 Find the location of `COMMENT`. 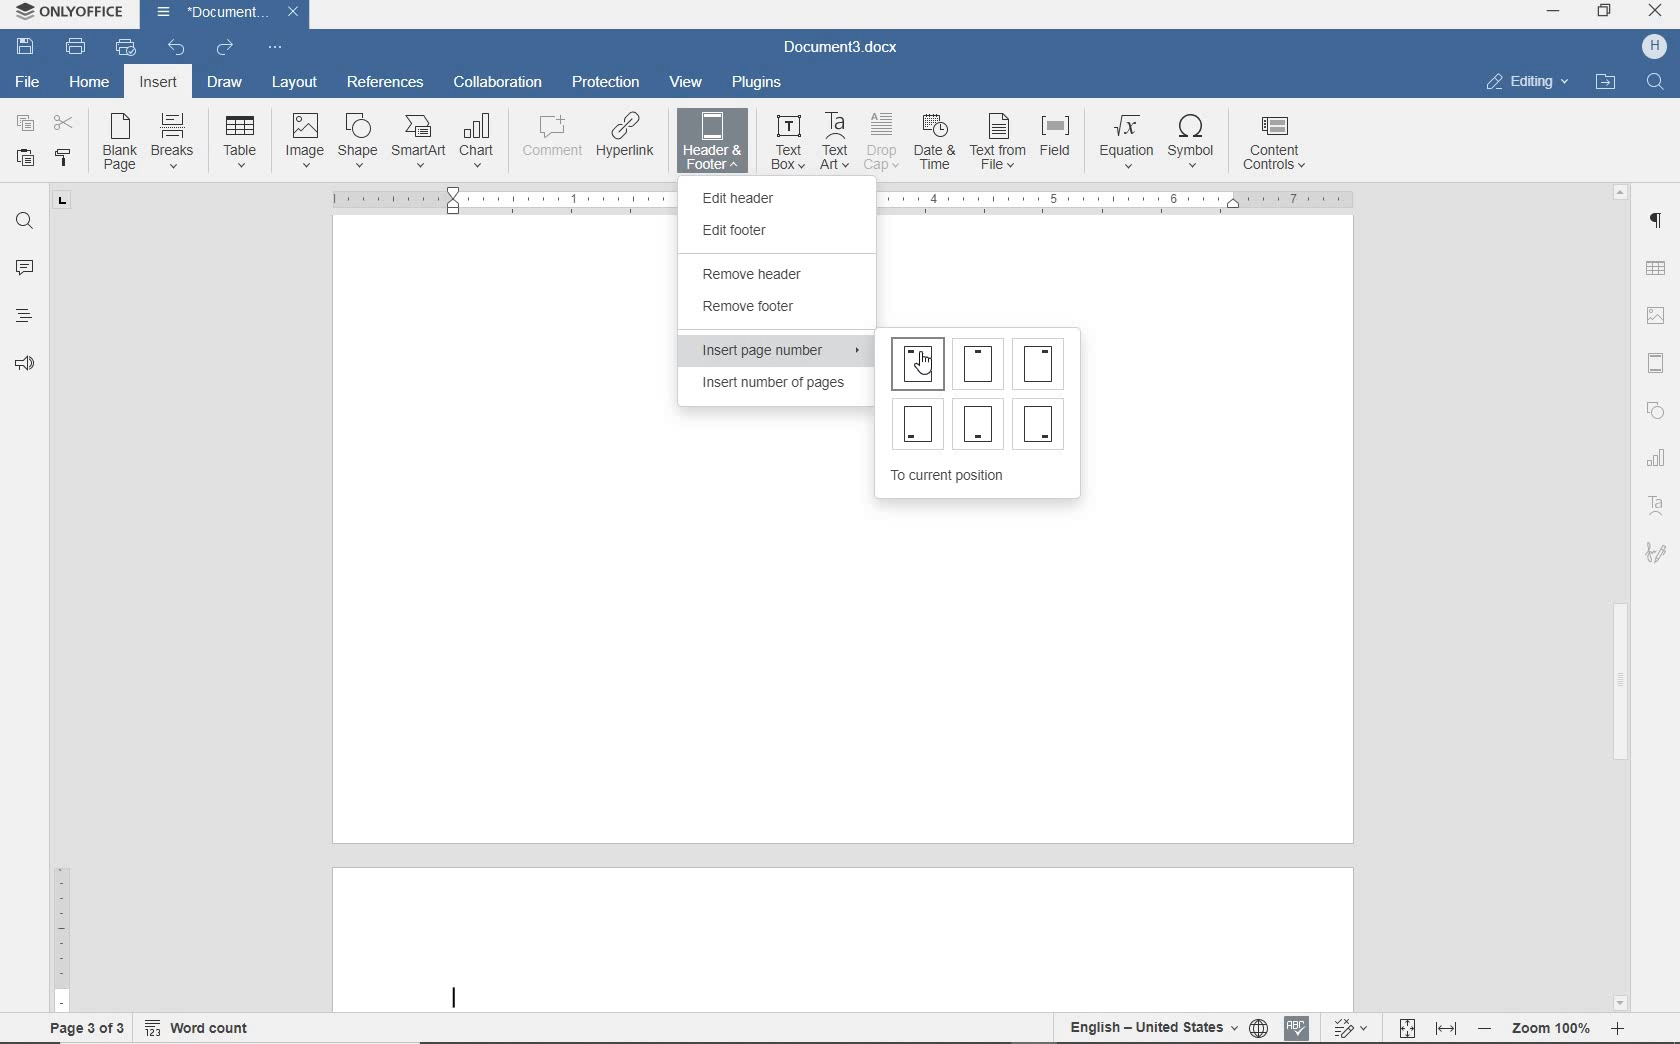

COMMENT is located at coordinates (548, 142).